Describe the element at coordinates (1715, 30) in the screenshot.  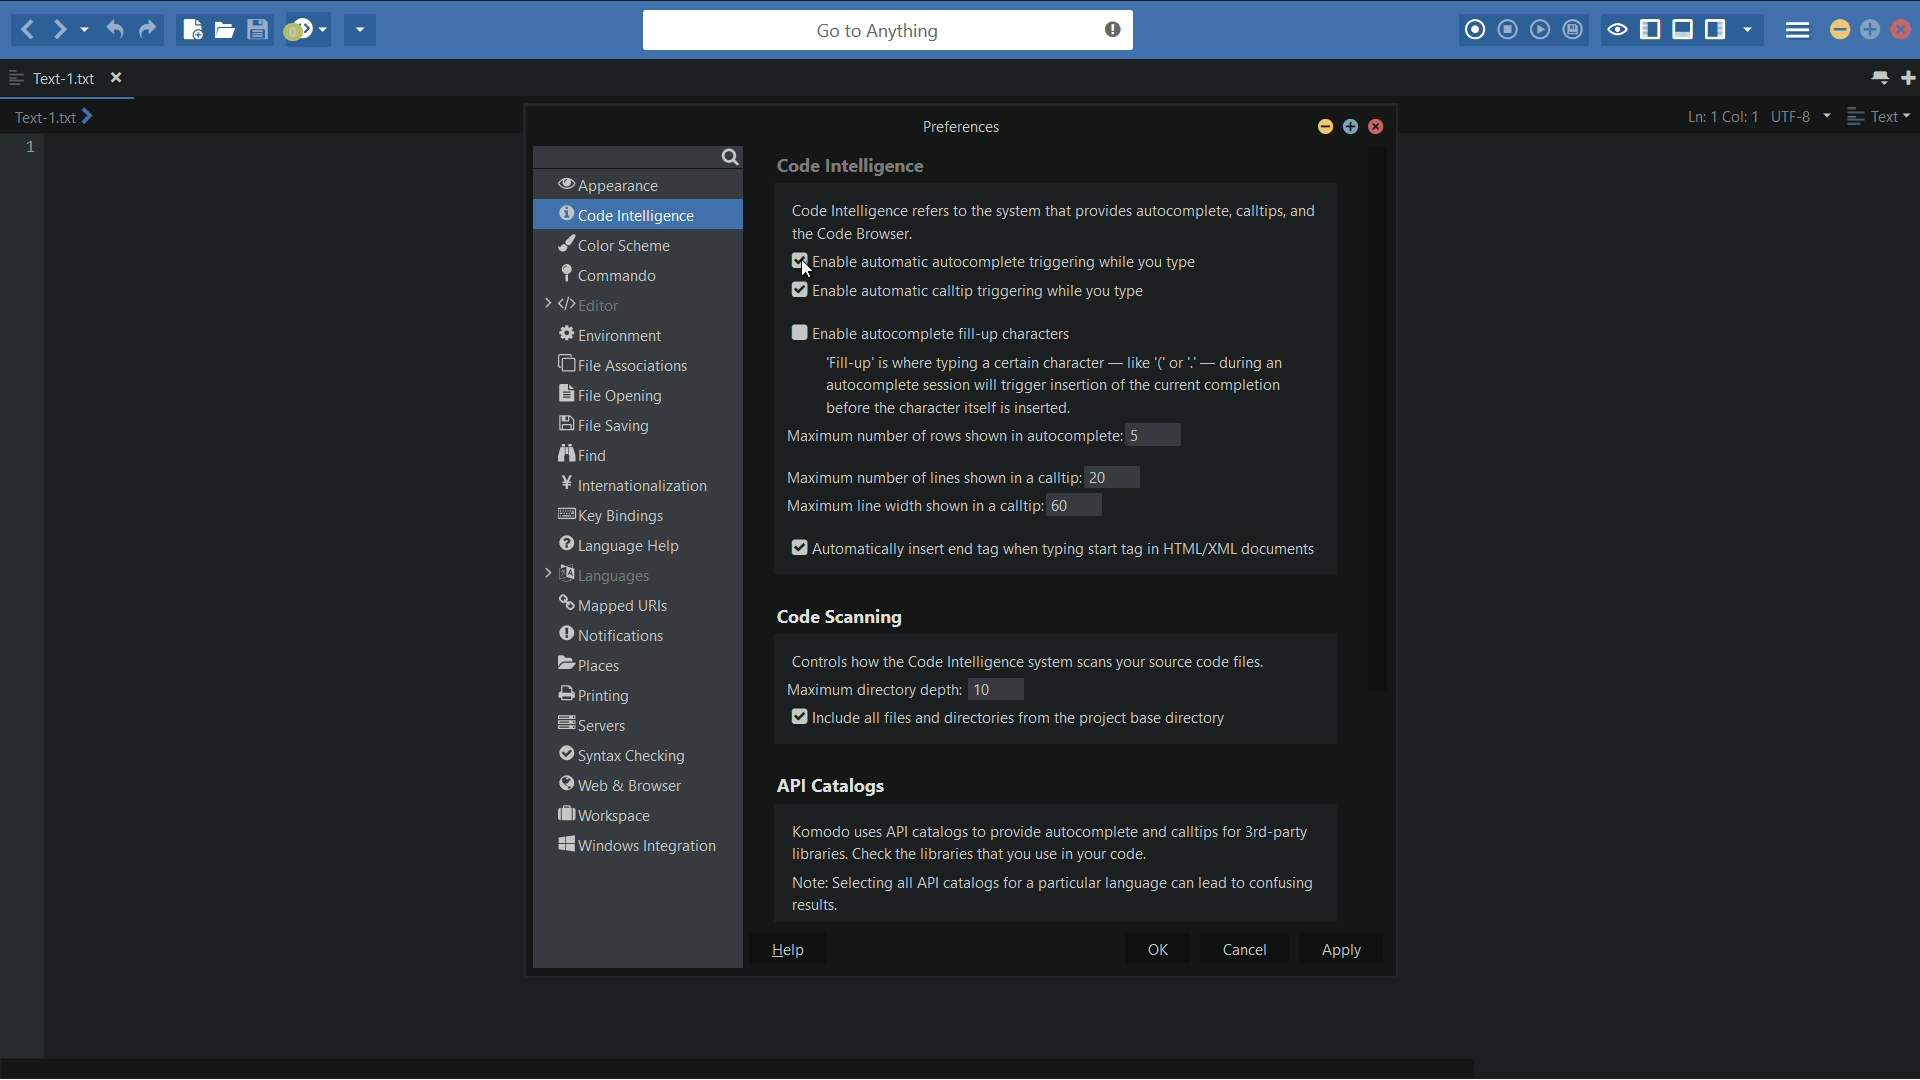
I see `show/hide right panel` at that location.